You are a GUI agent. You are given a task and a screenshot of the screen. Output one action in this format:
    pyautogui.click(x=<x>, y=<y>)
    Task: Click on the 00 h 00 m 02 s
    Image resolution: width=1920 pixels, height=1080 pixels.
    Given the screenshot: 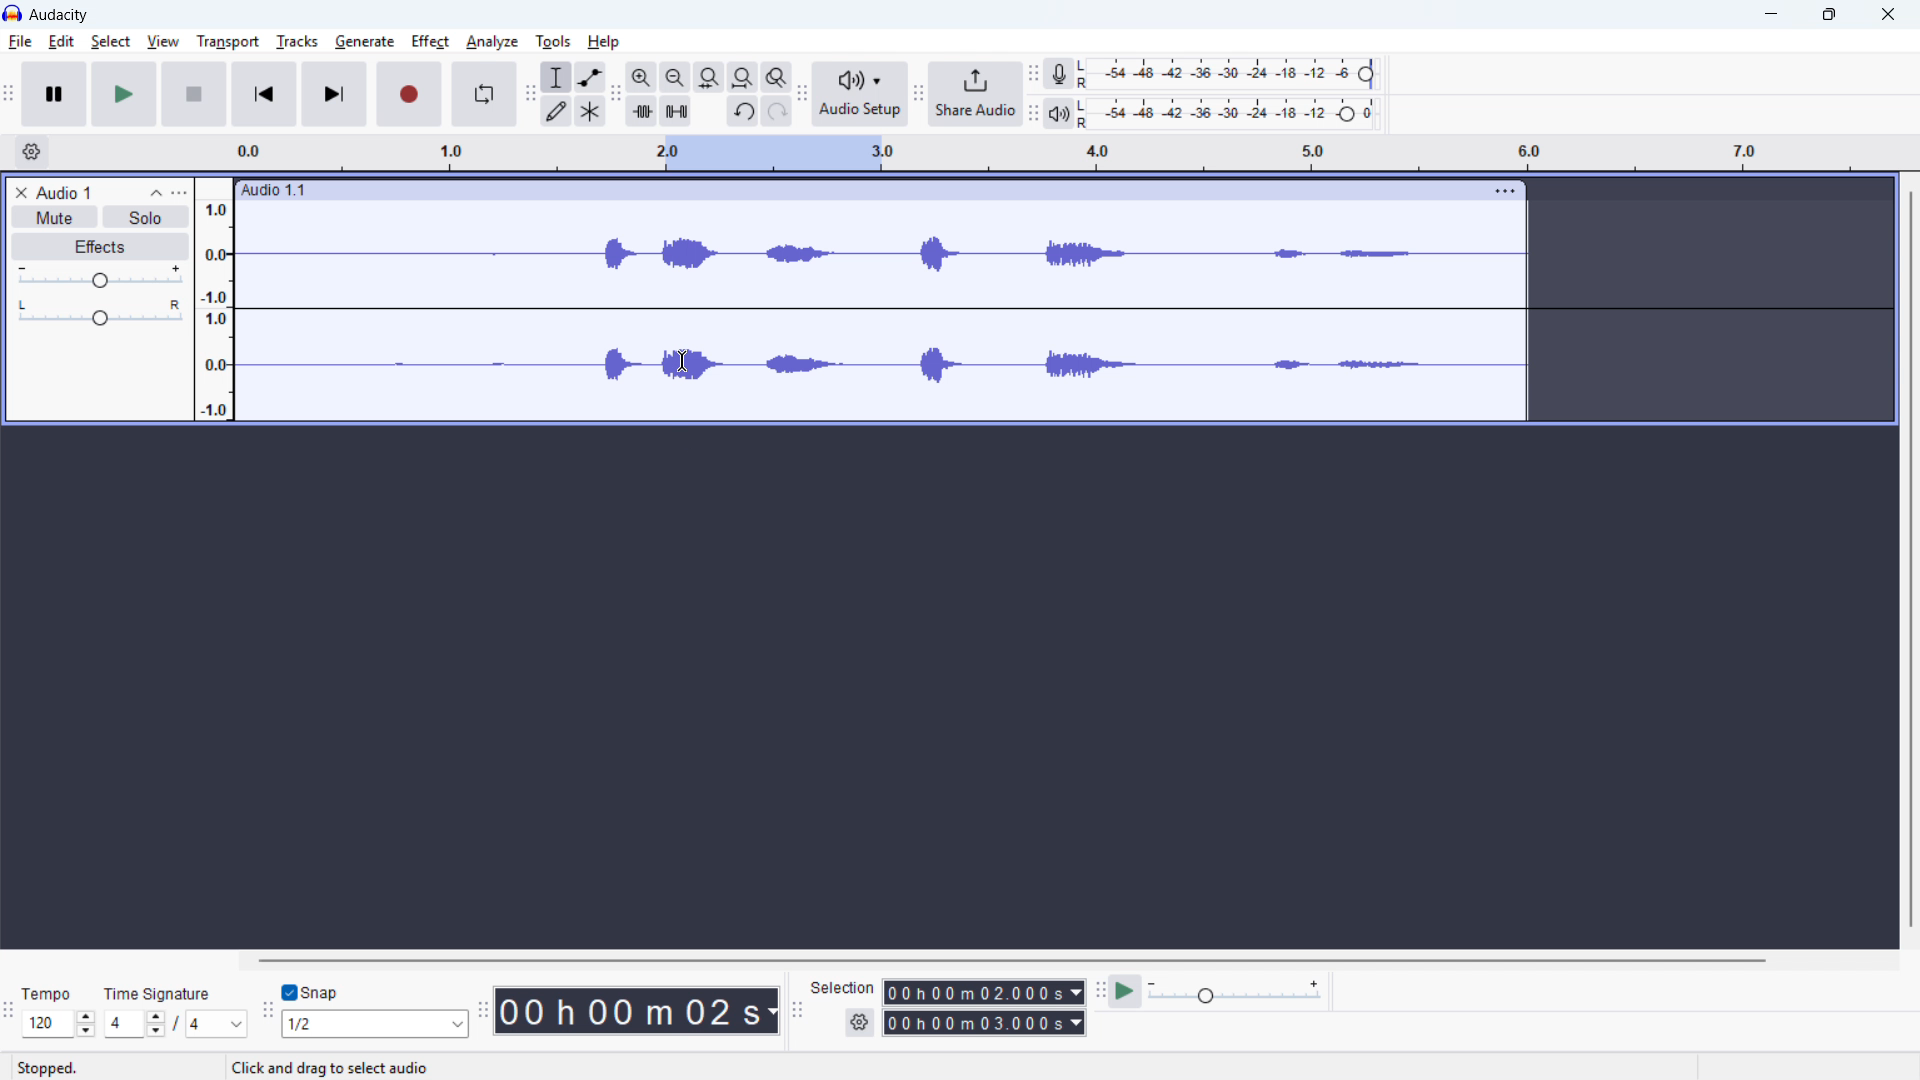 What is the action you would take?
    pyautogui.click(x=639, y=1011)
    